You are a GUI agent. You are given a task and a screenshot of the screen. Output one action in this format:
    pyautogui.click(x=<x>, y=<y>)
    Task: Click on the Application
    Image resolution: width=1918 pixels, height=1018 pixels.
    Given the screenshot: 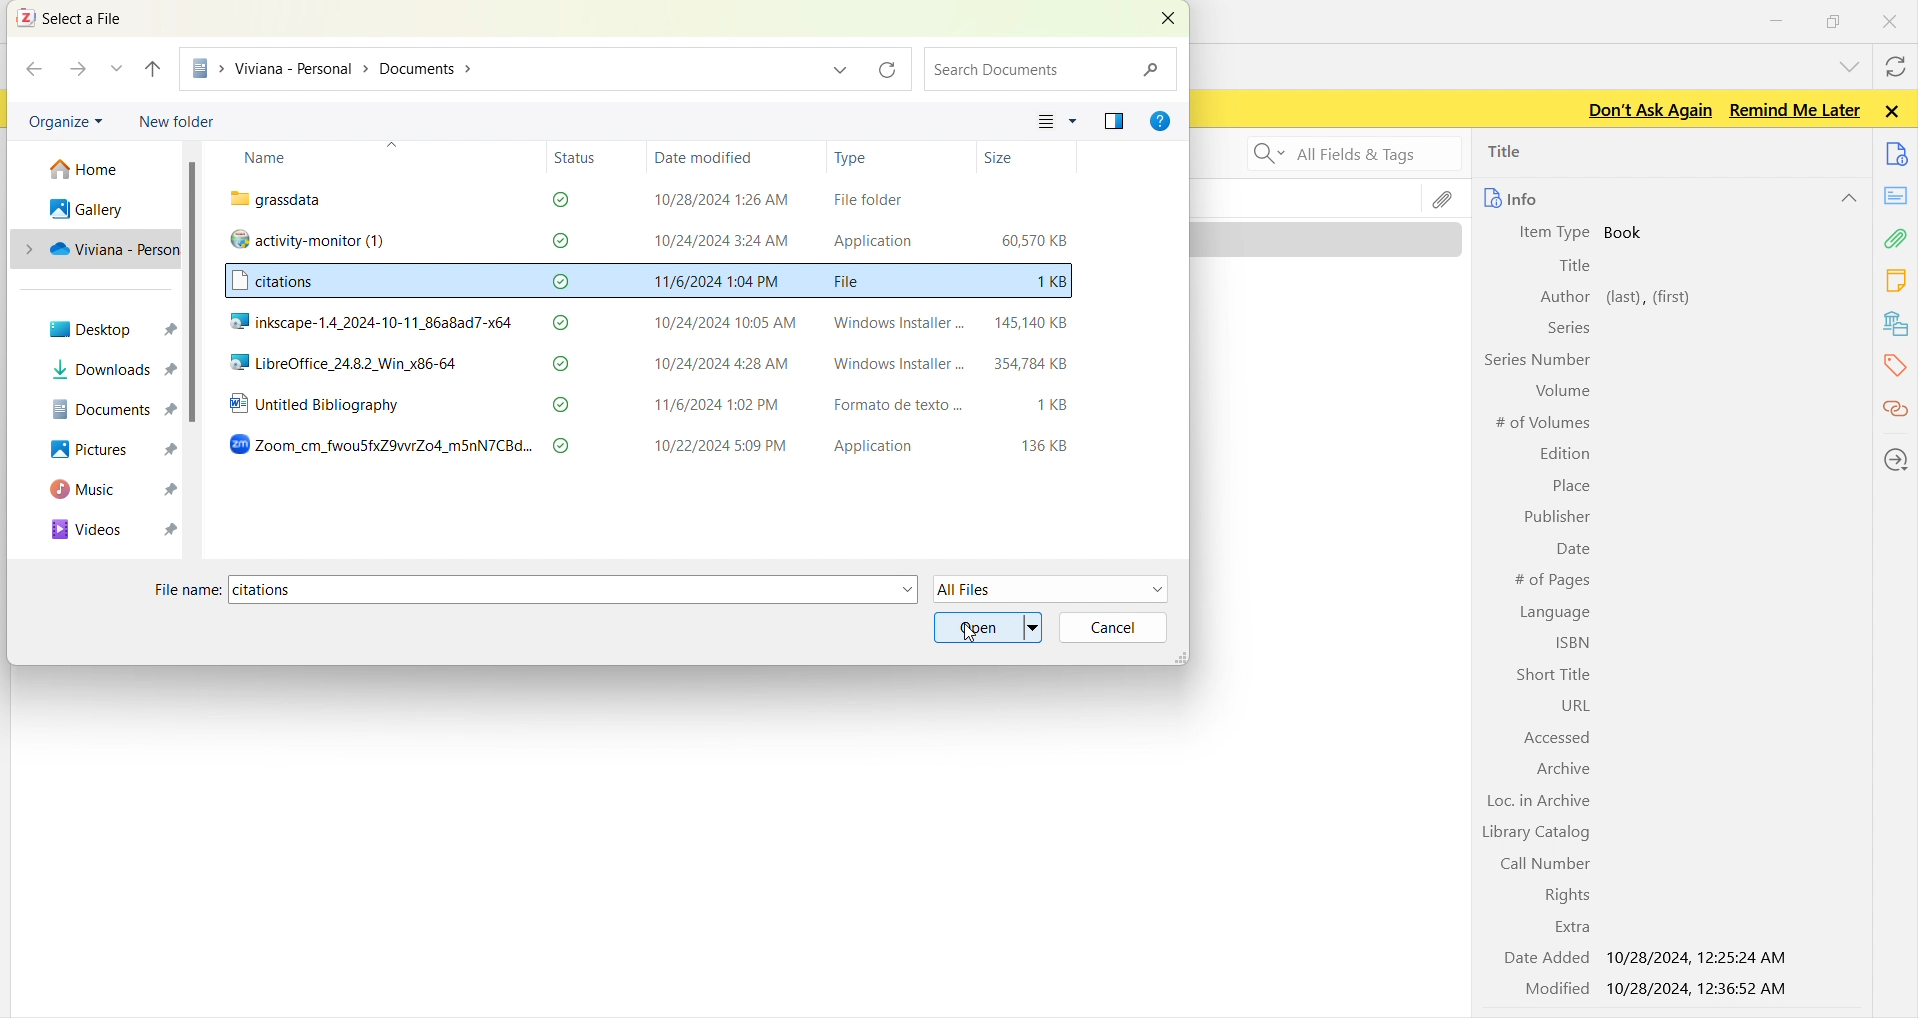 What is the action you would take?
    pyautogui.click(x=871, y=239)
    